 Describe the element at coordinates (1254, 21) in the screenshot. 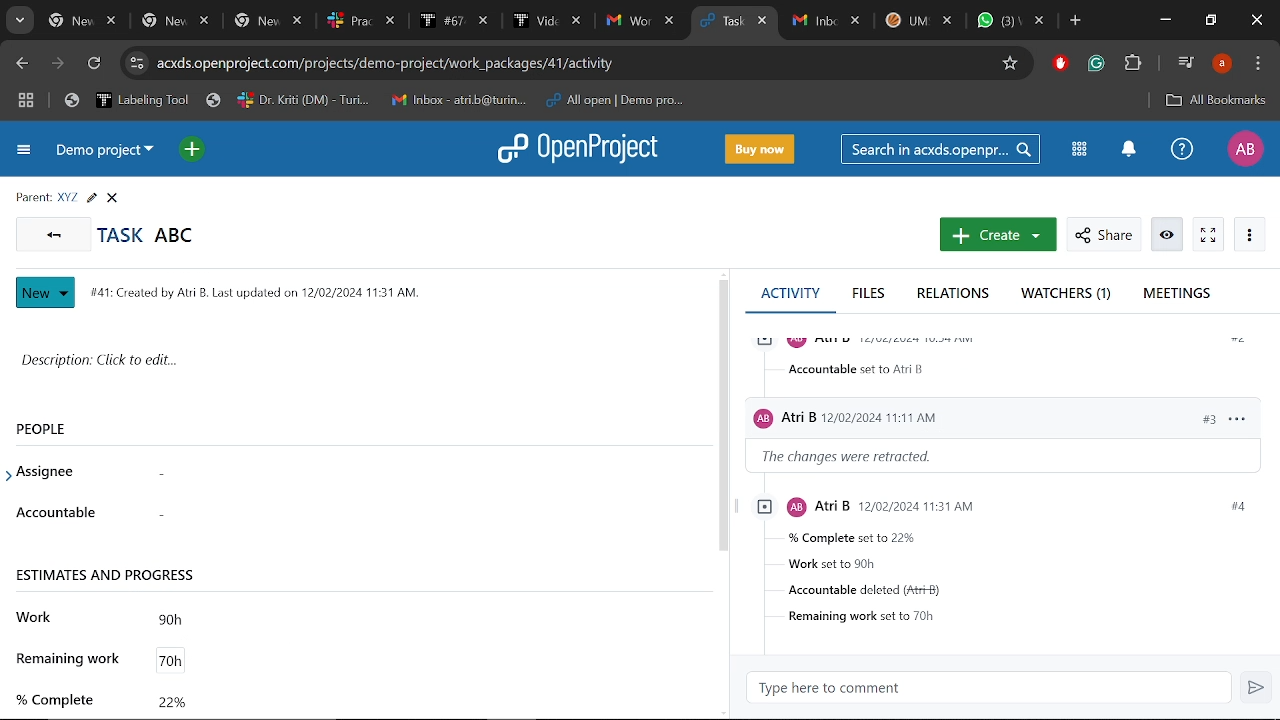

I see `Close` at that location.